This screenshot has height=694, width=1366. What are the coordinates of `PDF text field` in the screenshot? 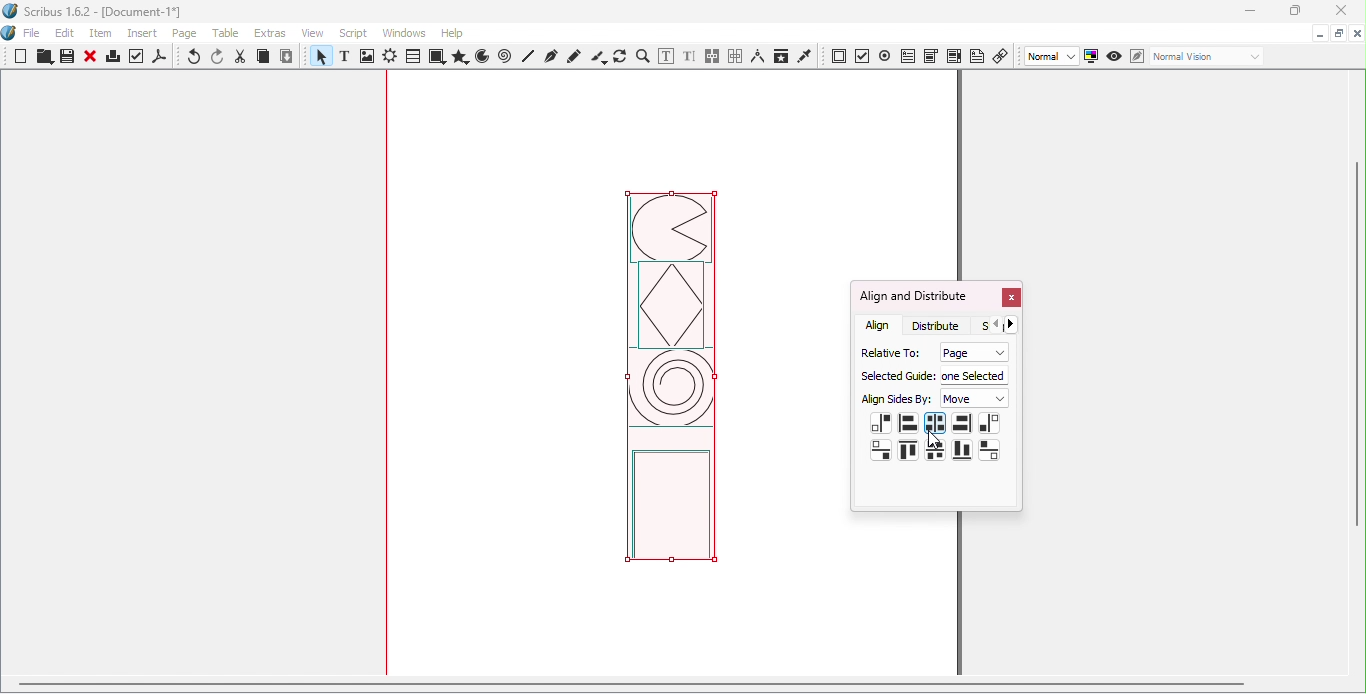 It's located at (907, 54).